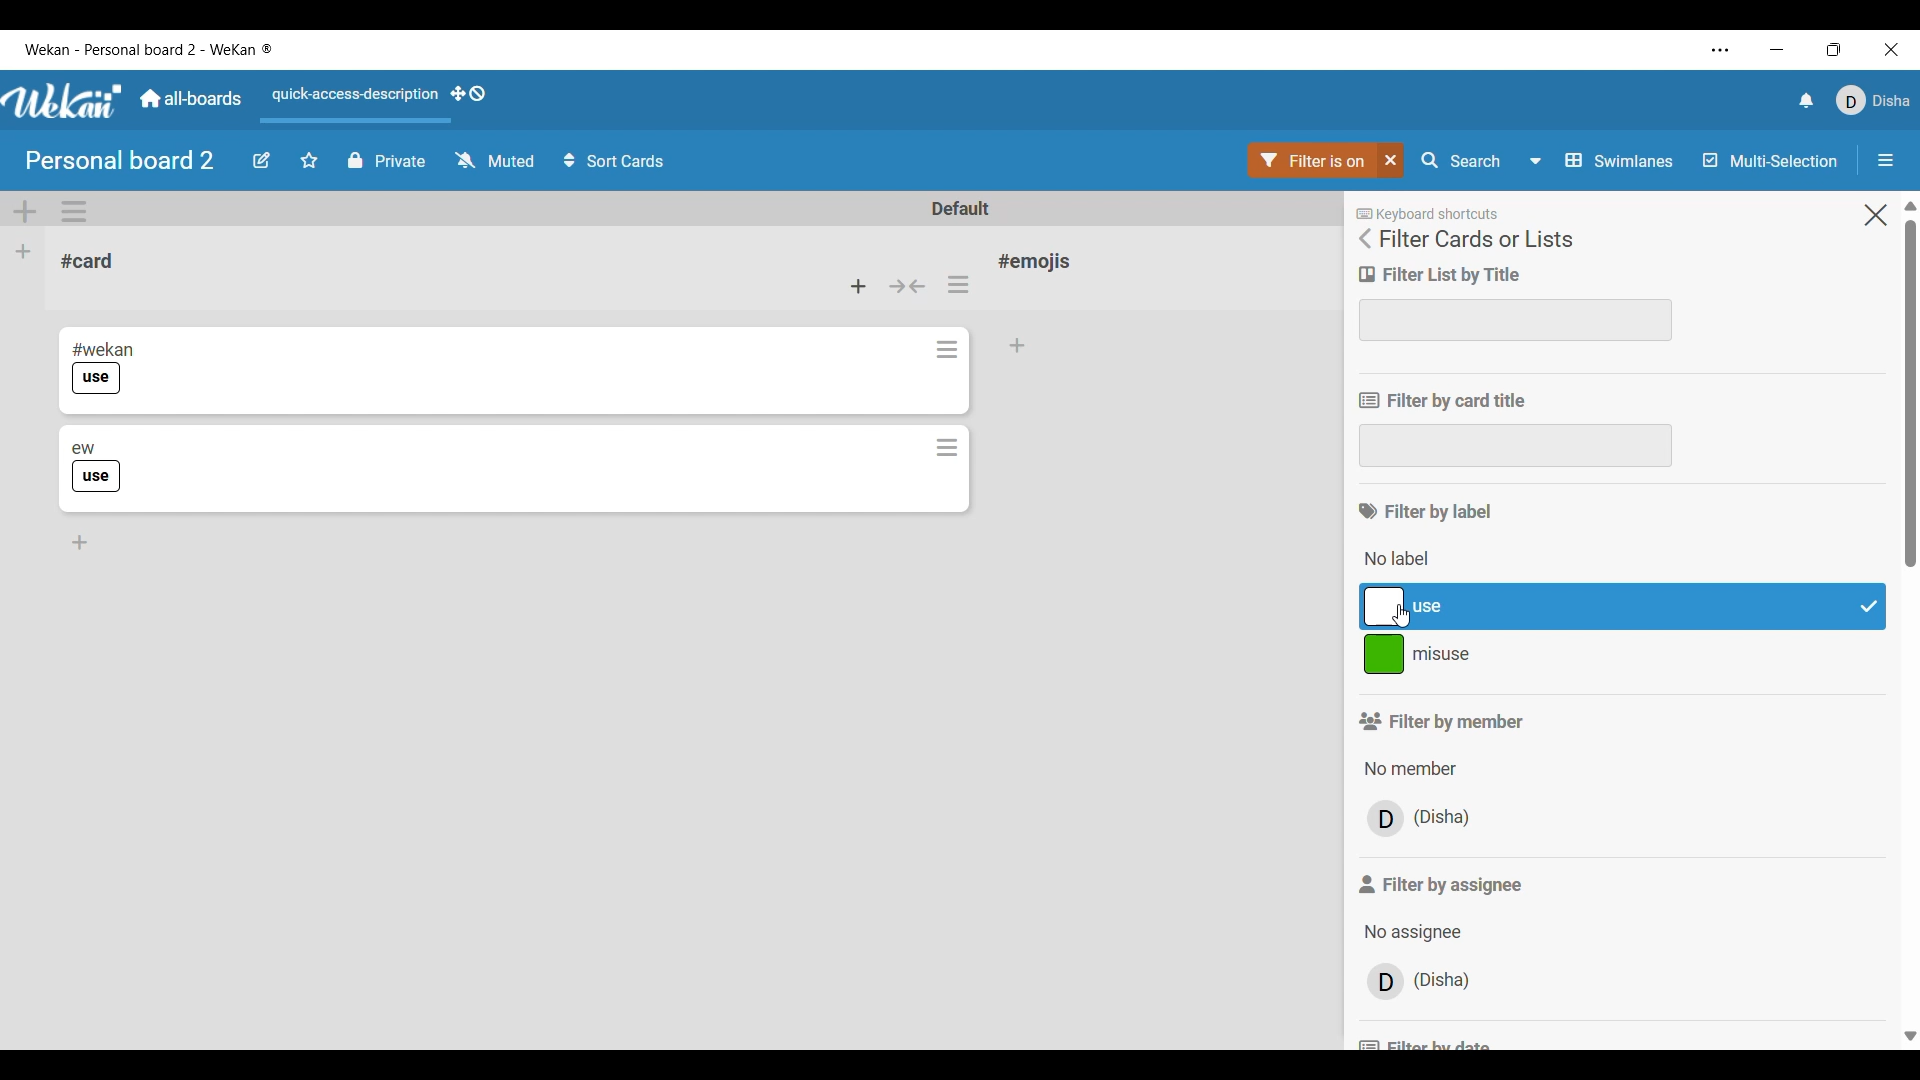  Describe the element at coordinates (63, 101) in the screenshot. I see `Software logo` at that location.